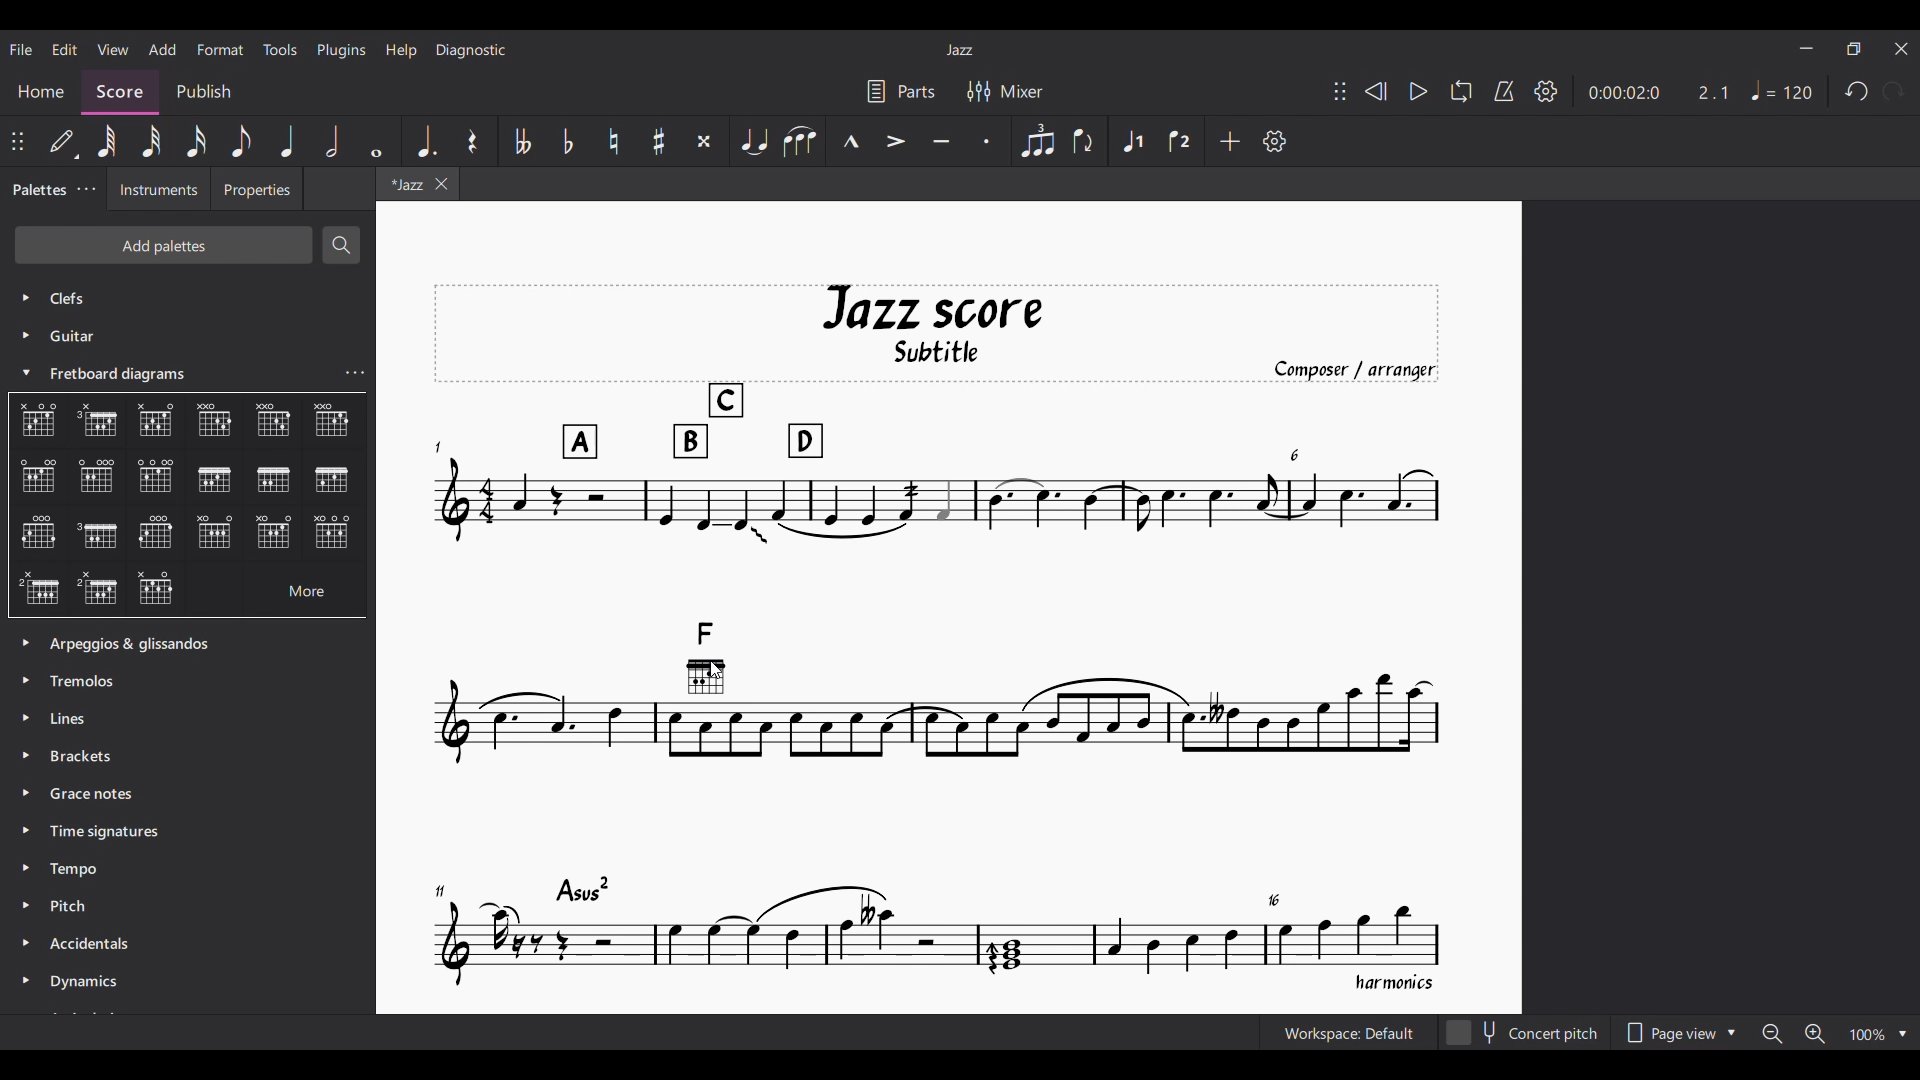 This screenshot has height=1080, width=1920. I want to click on Diagnostic menu, so click(471, 50).